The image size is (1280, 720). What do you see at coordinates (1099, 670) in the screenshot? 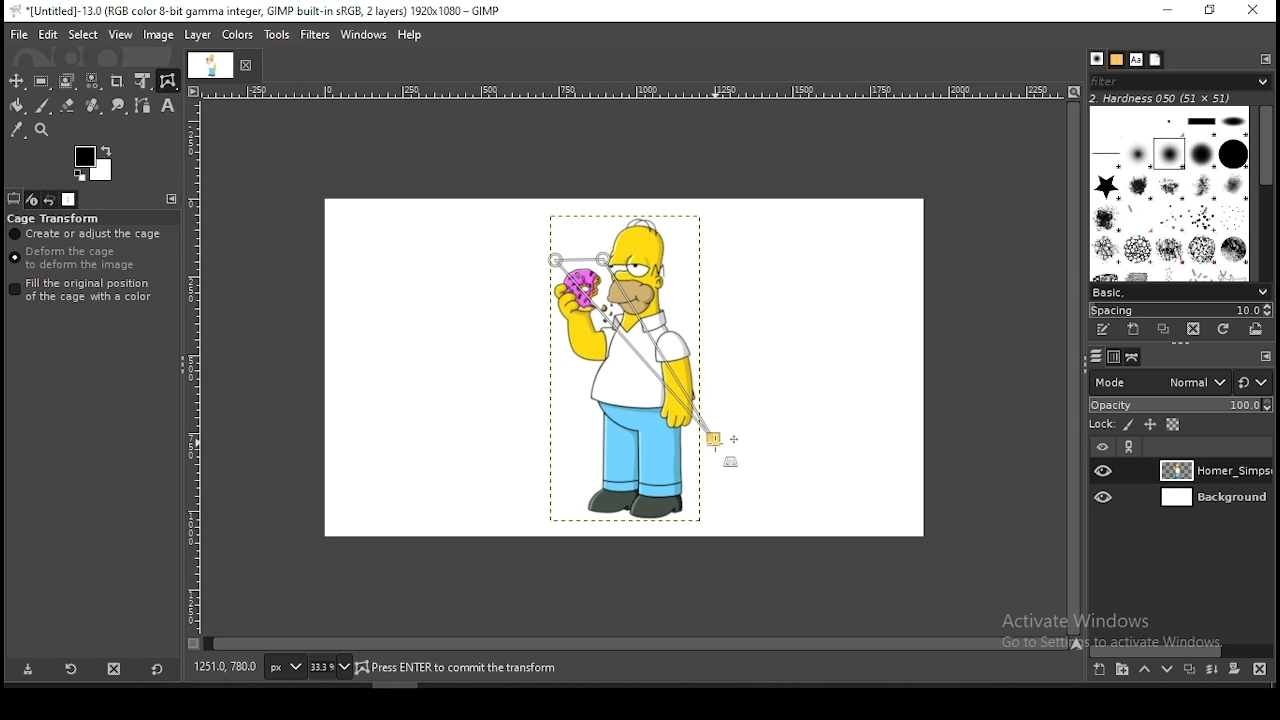
I see `create a new layer` at bounding box center [1099, 670].